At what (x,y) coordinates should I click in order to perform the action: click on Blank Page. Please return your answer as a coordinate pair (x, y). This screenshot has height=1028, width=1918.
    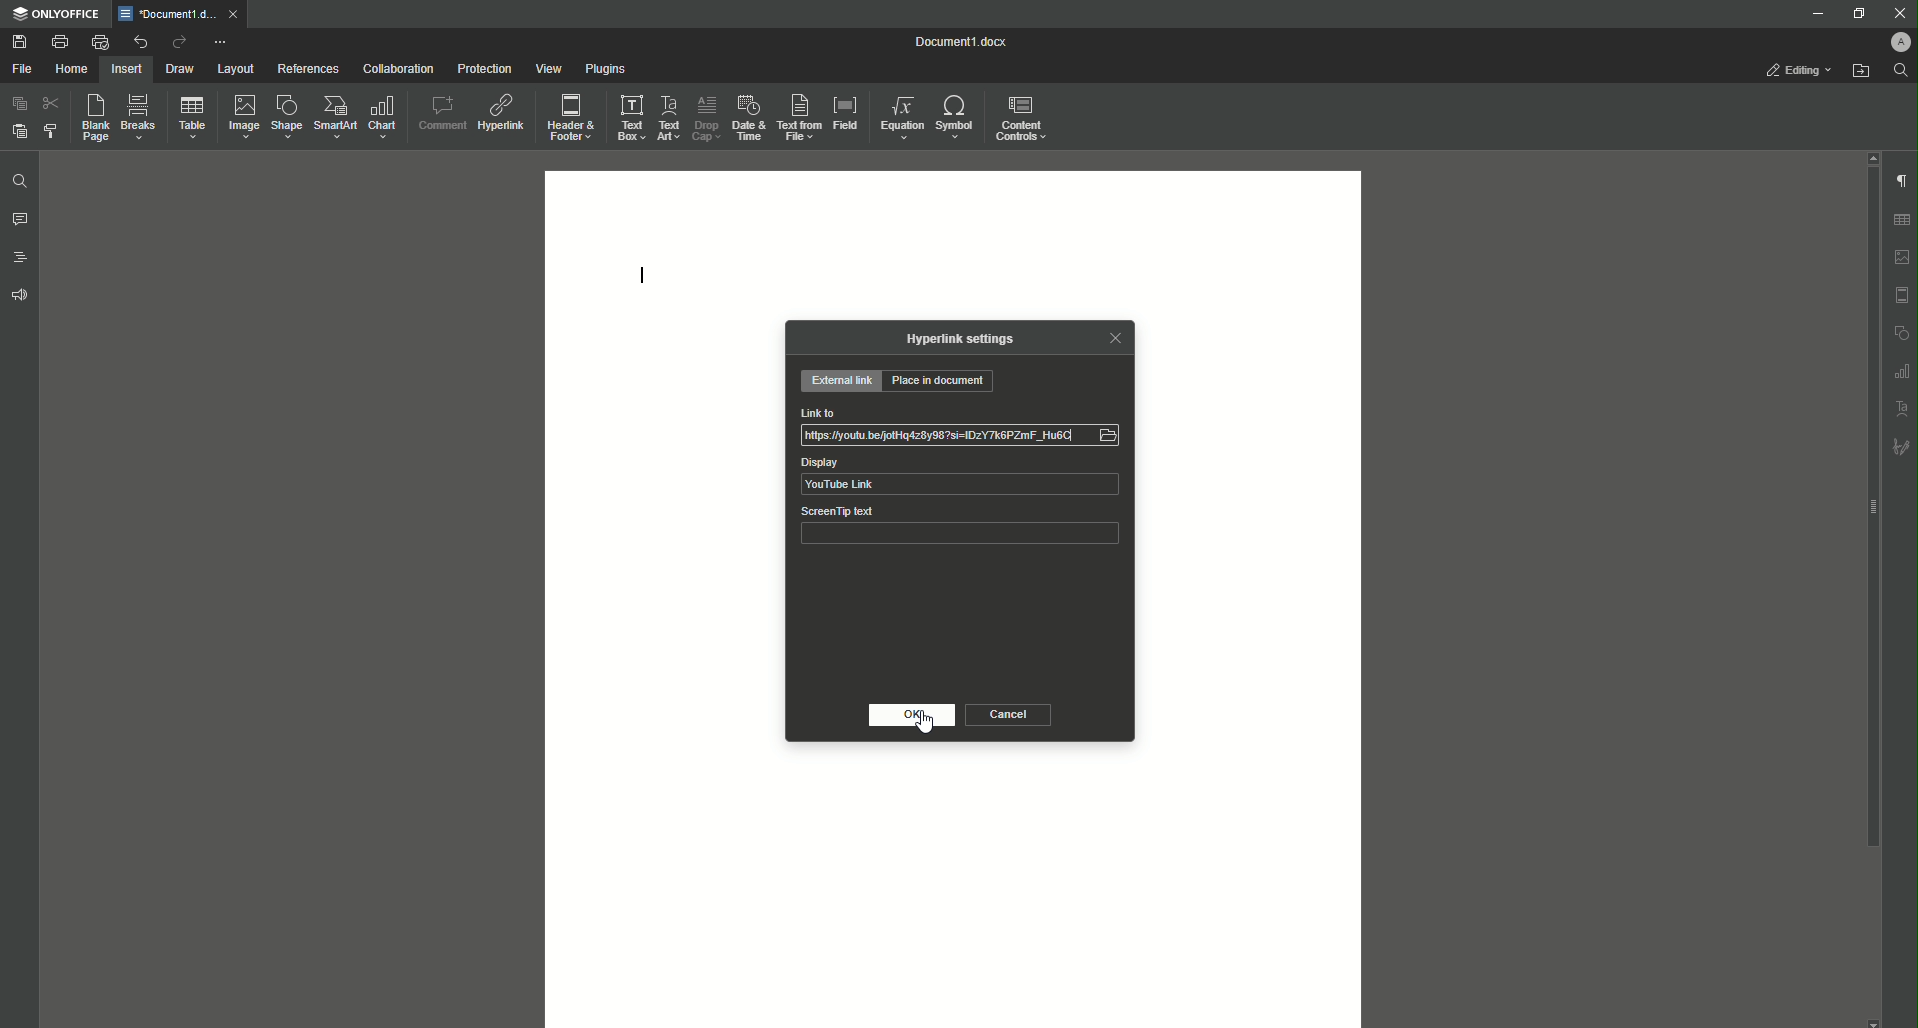
    Looking at the image, I should click on (94, 117).